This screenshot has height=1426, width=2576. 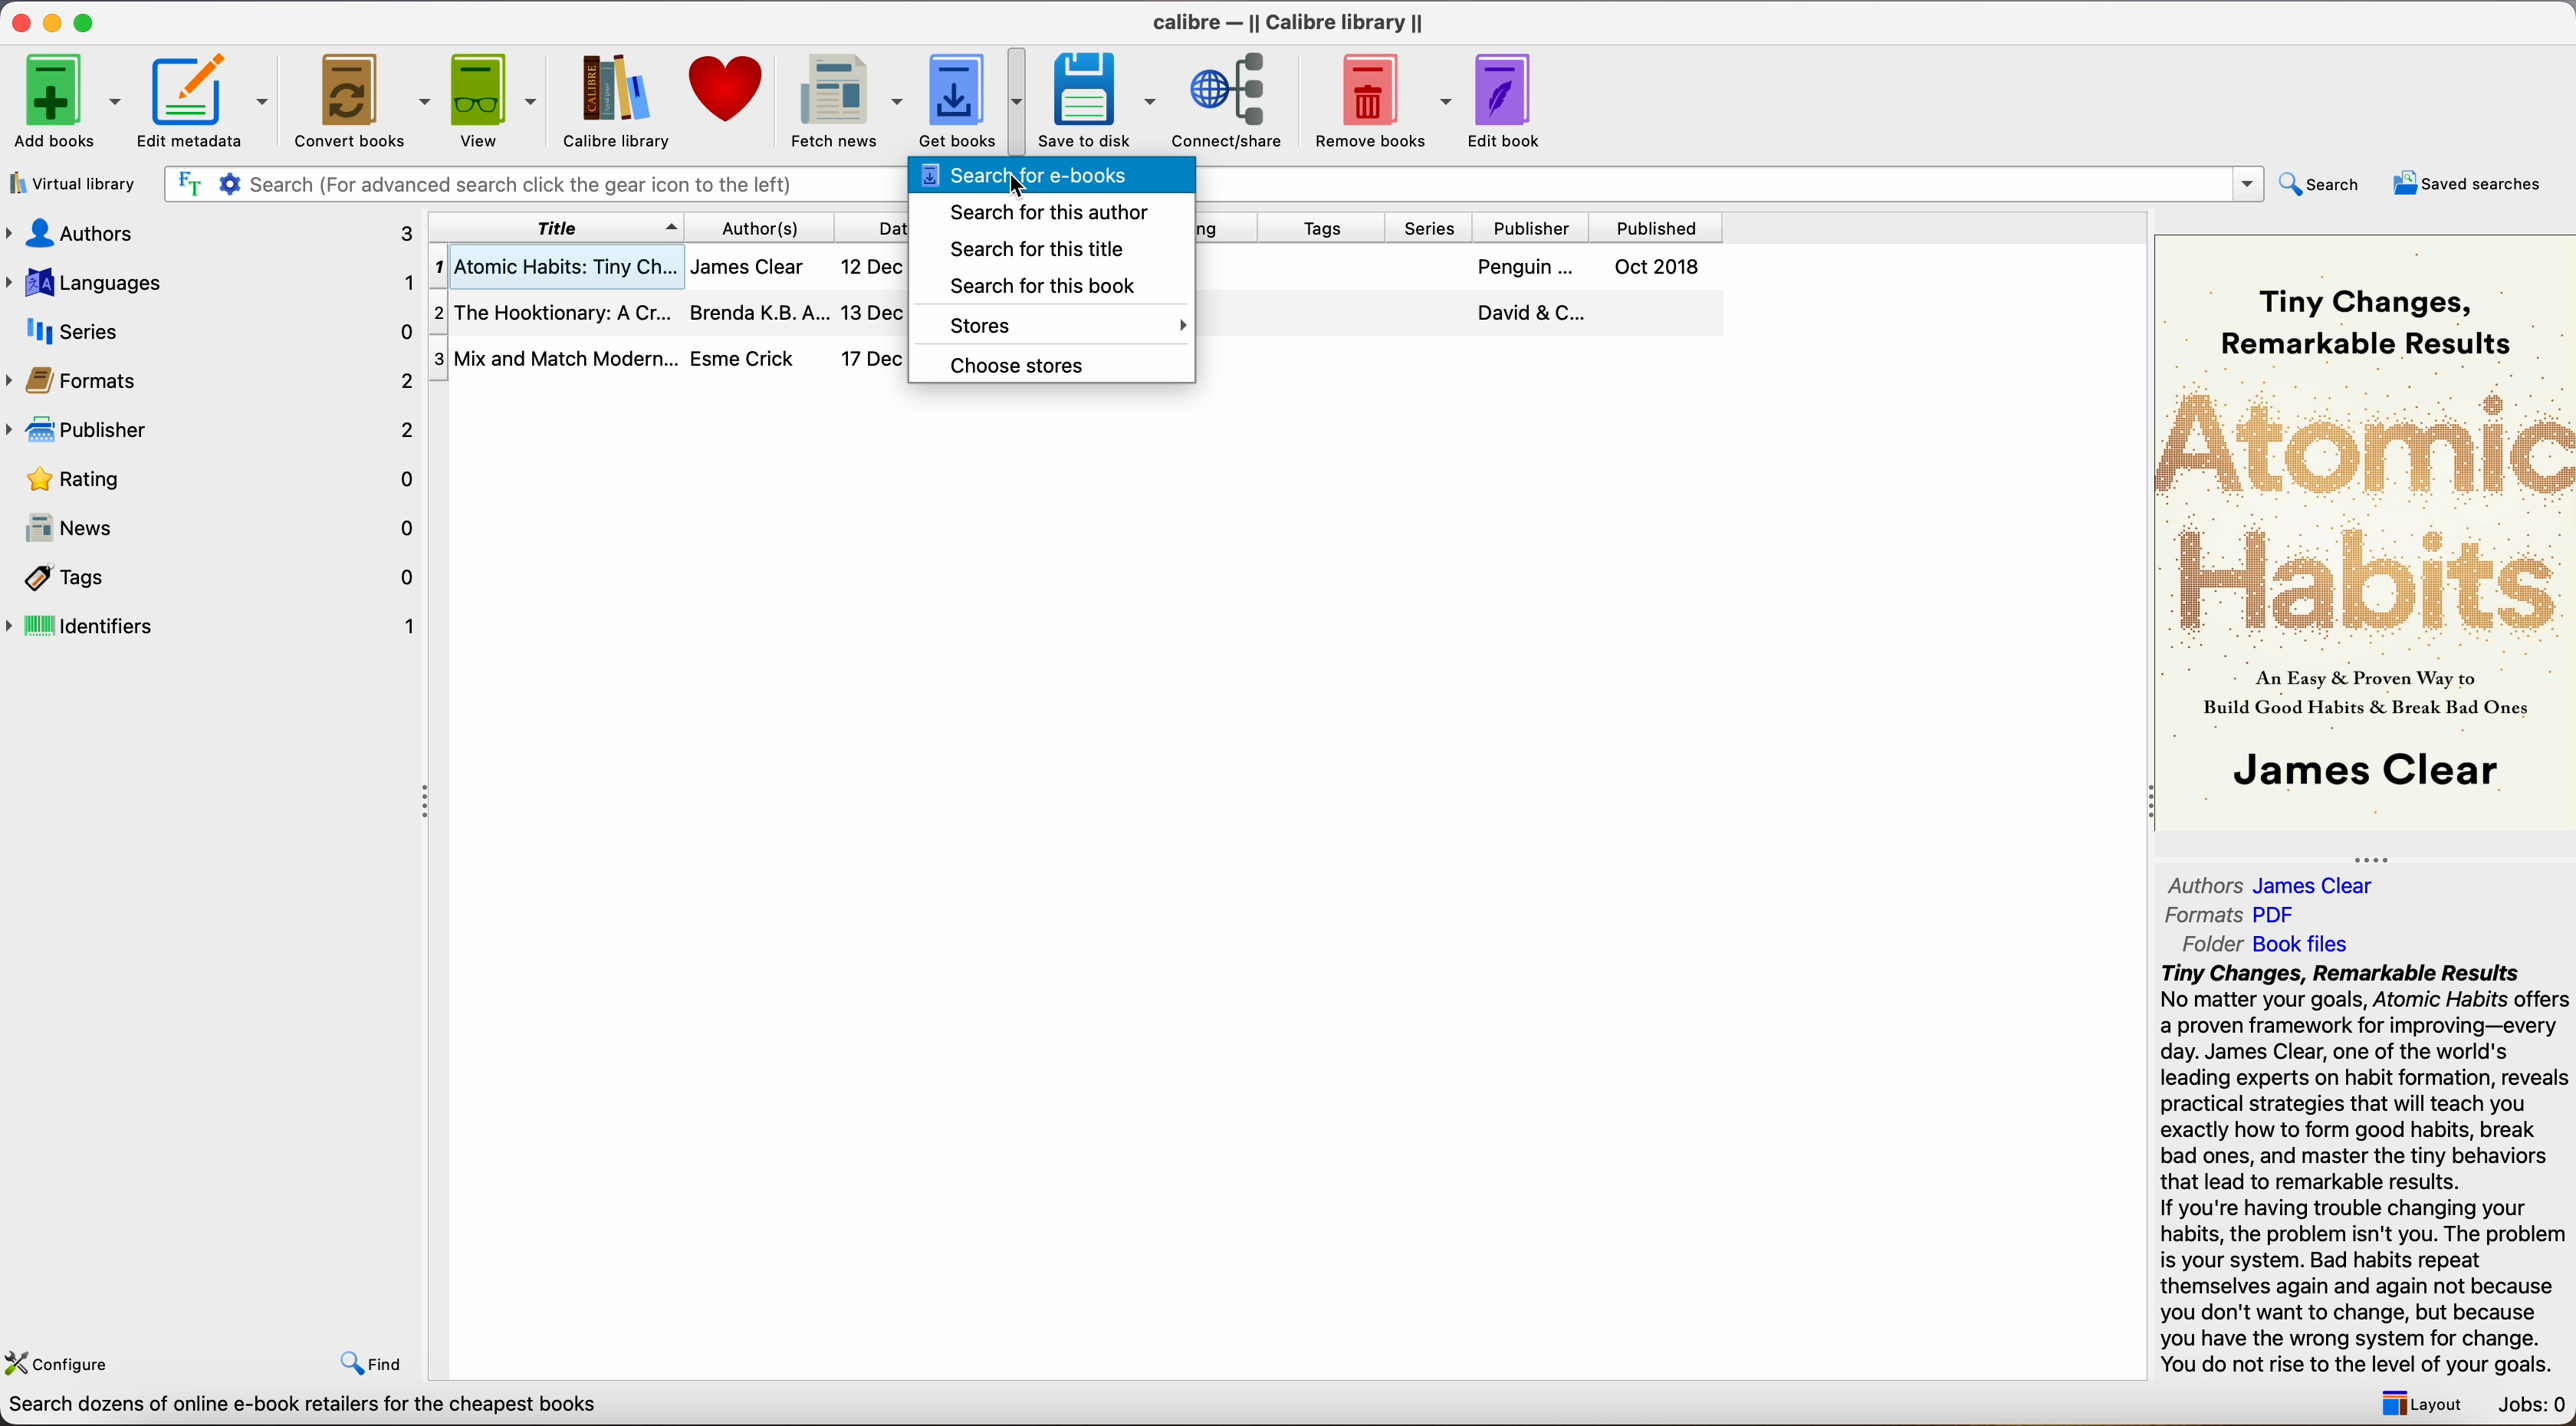 What do you see at coordinates (1508, 101) in the screenshot?
I see `edit book` at bounding box center [1508, 101].